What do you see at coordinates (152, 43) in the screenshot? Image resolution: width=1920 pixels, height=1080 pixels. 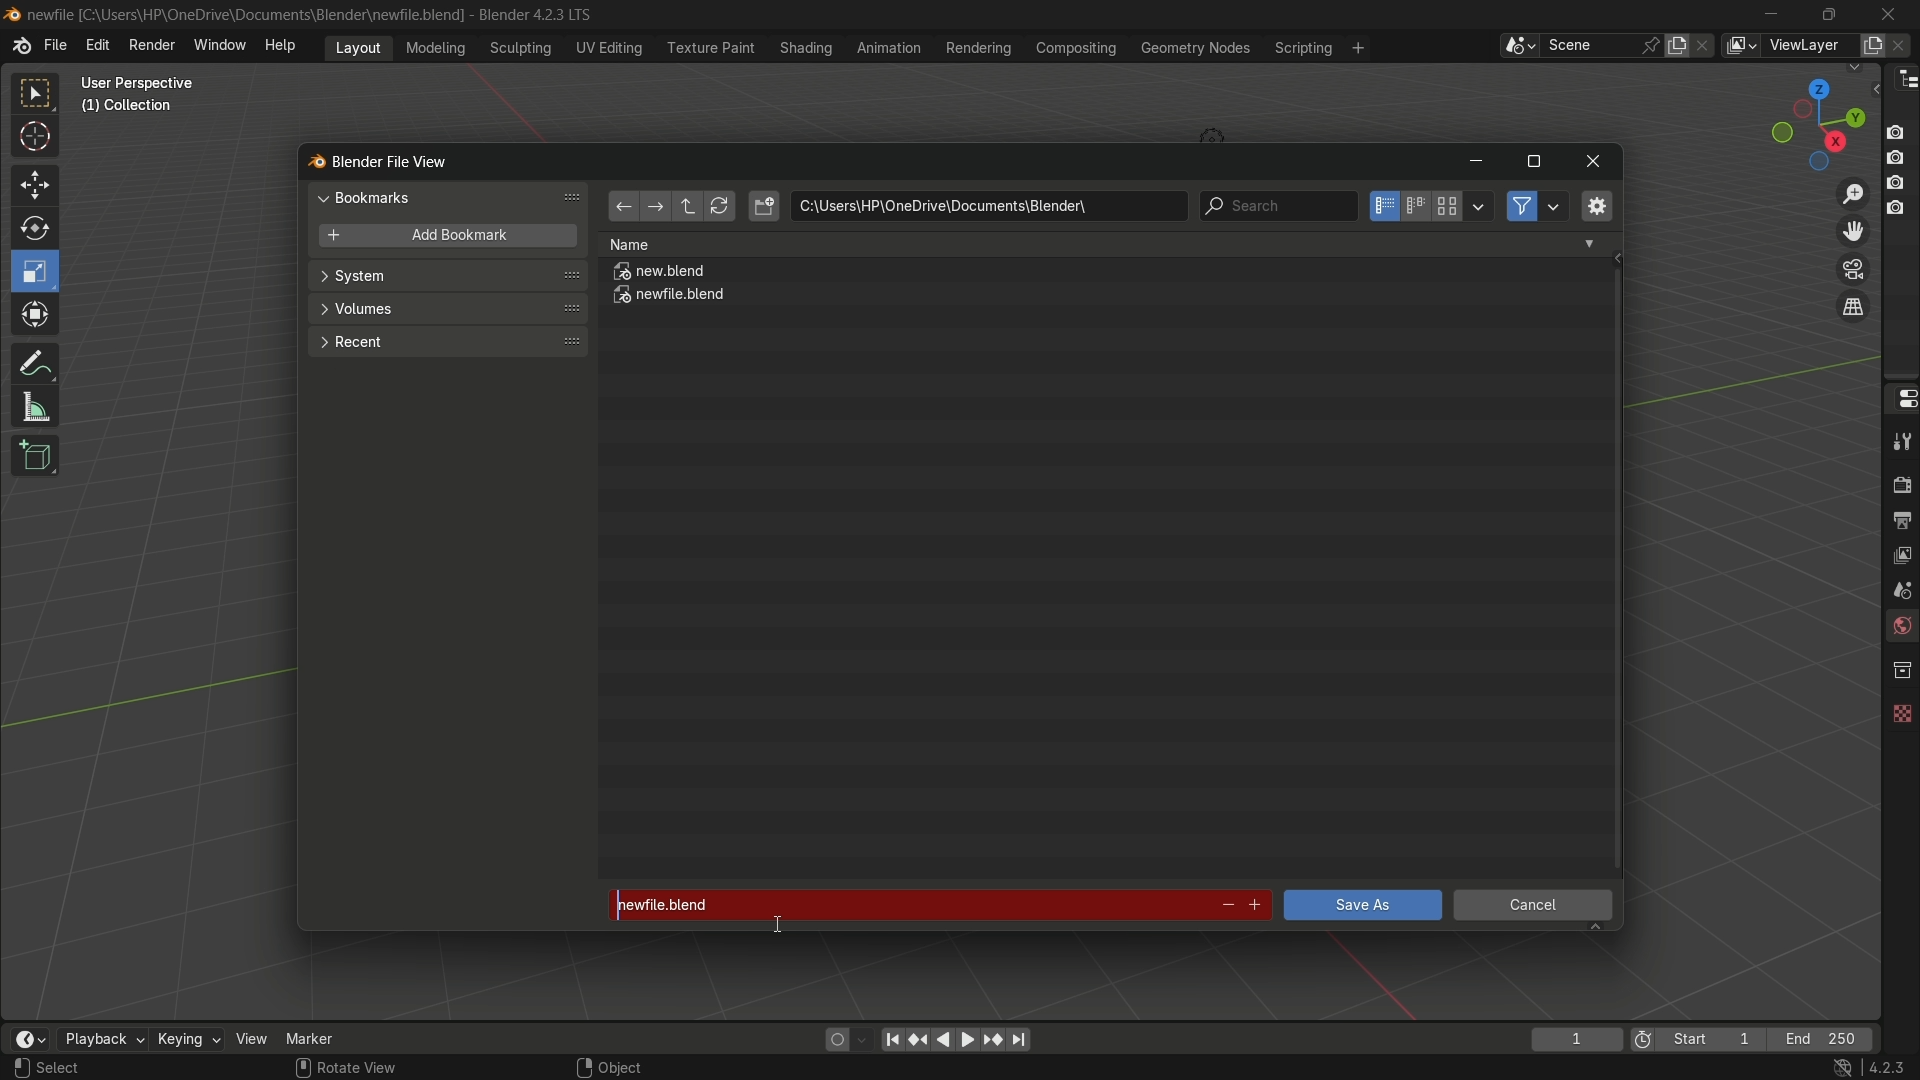 I see `render menu` at bounding box center [152, 43].